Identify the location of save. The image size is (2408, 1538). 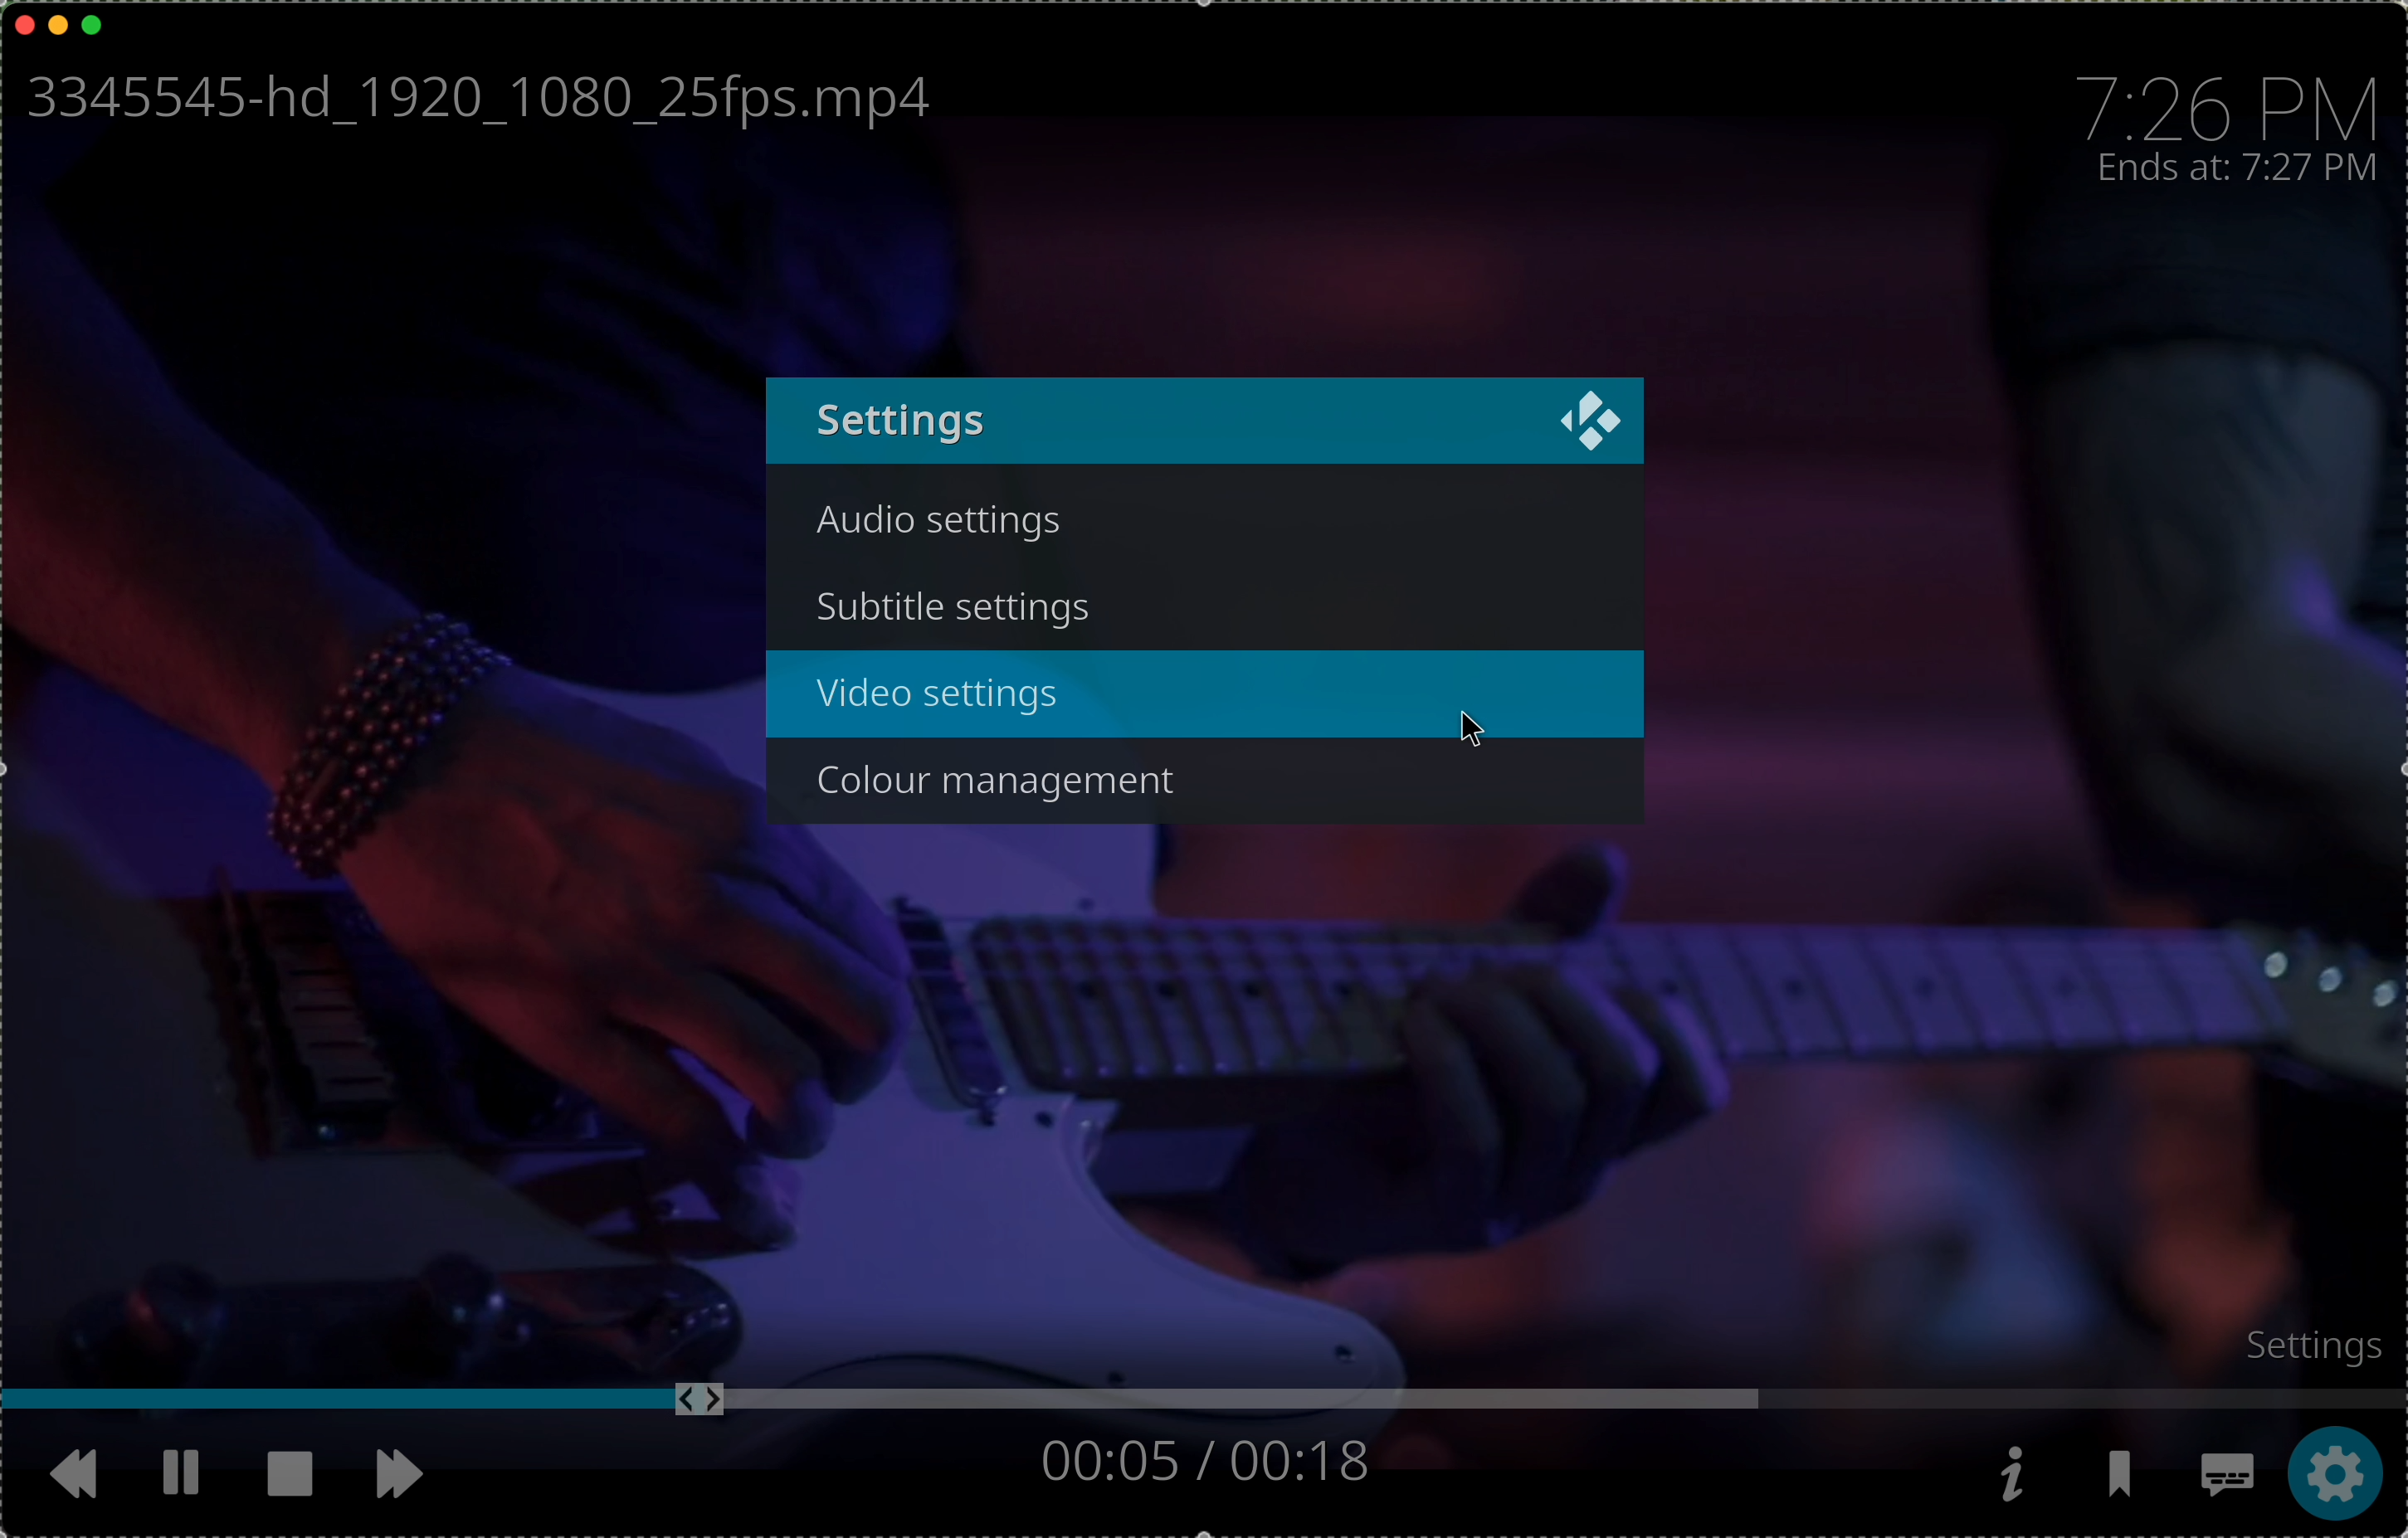
(2125, 1481).